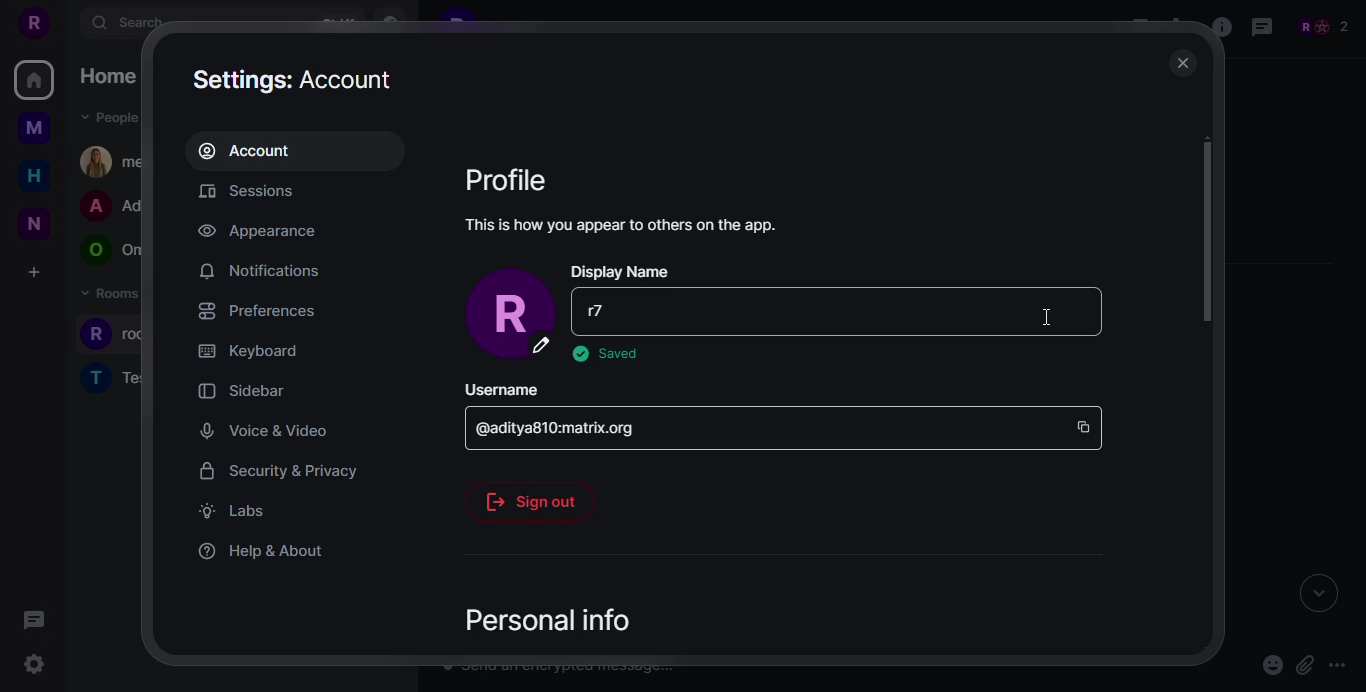 The height and width of the screenshot is (692, 1366). I want to click on username, so click(501, 385).